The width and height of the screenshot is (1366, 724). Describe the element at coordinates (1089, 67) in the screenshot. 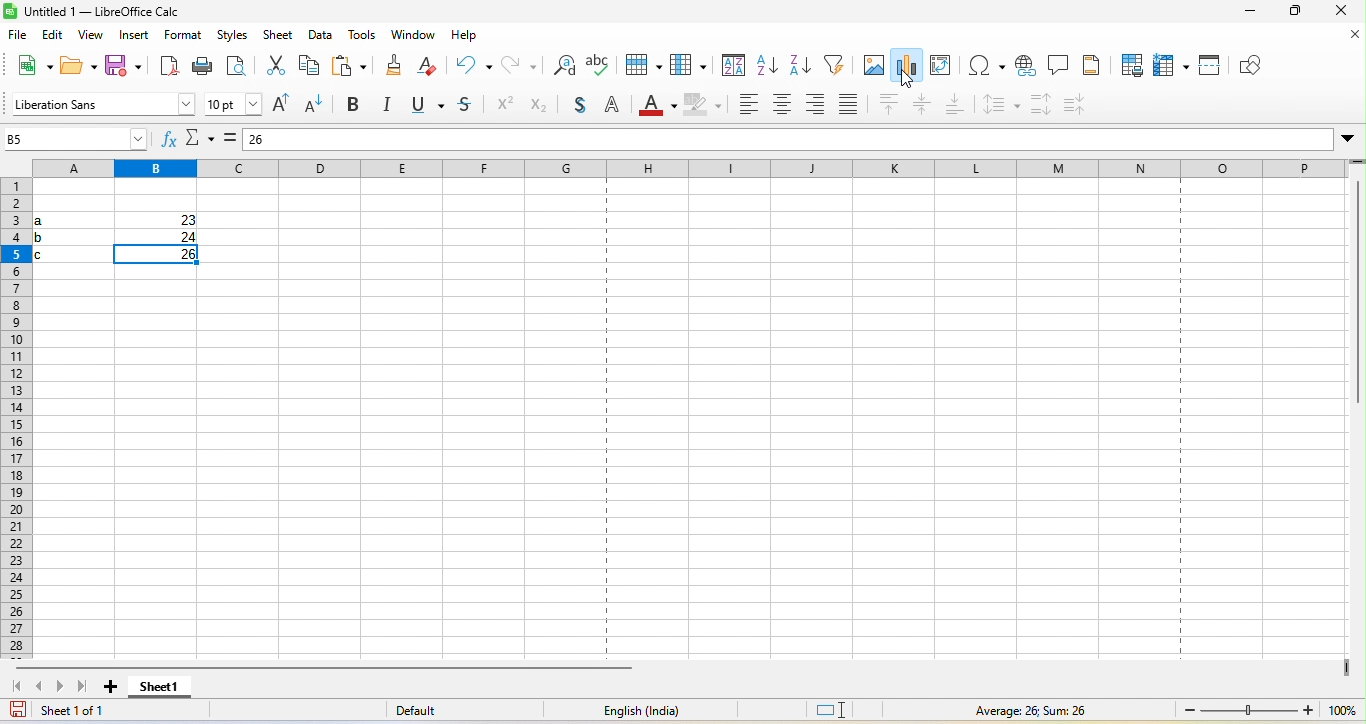

I see `header and footer` at that location.